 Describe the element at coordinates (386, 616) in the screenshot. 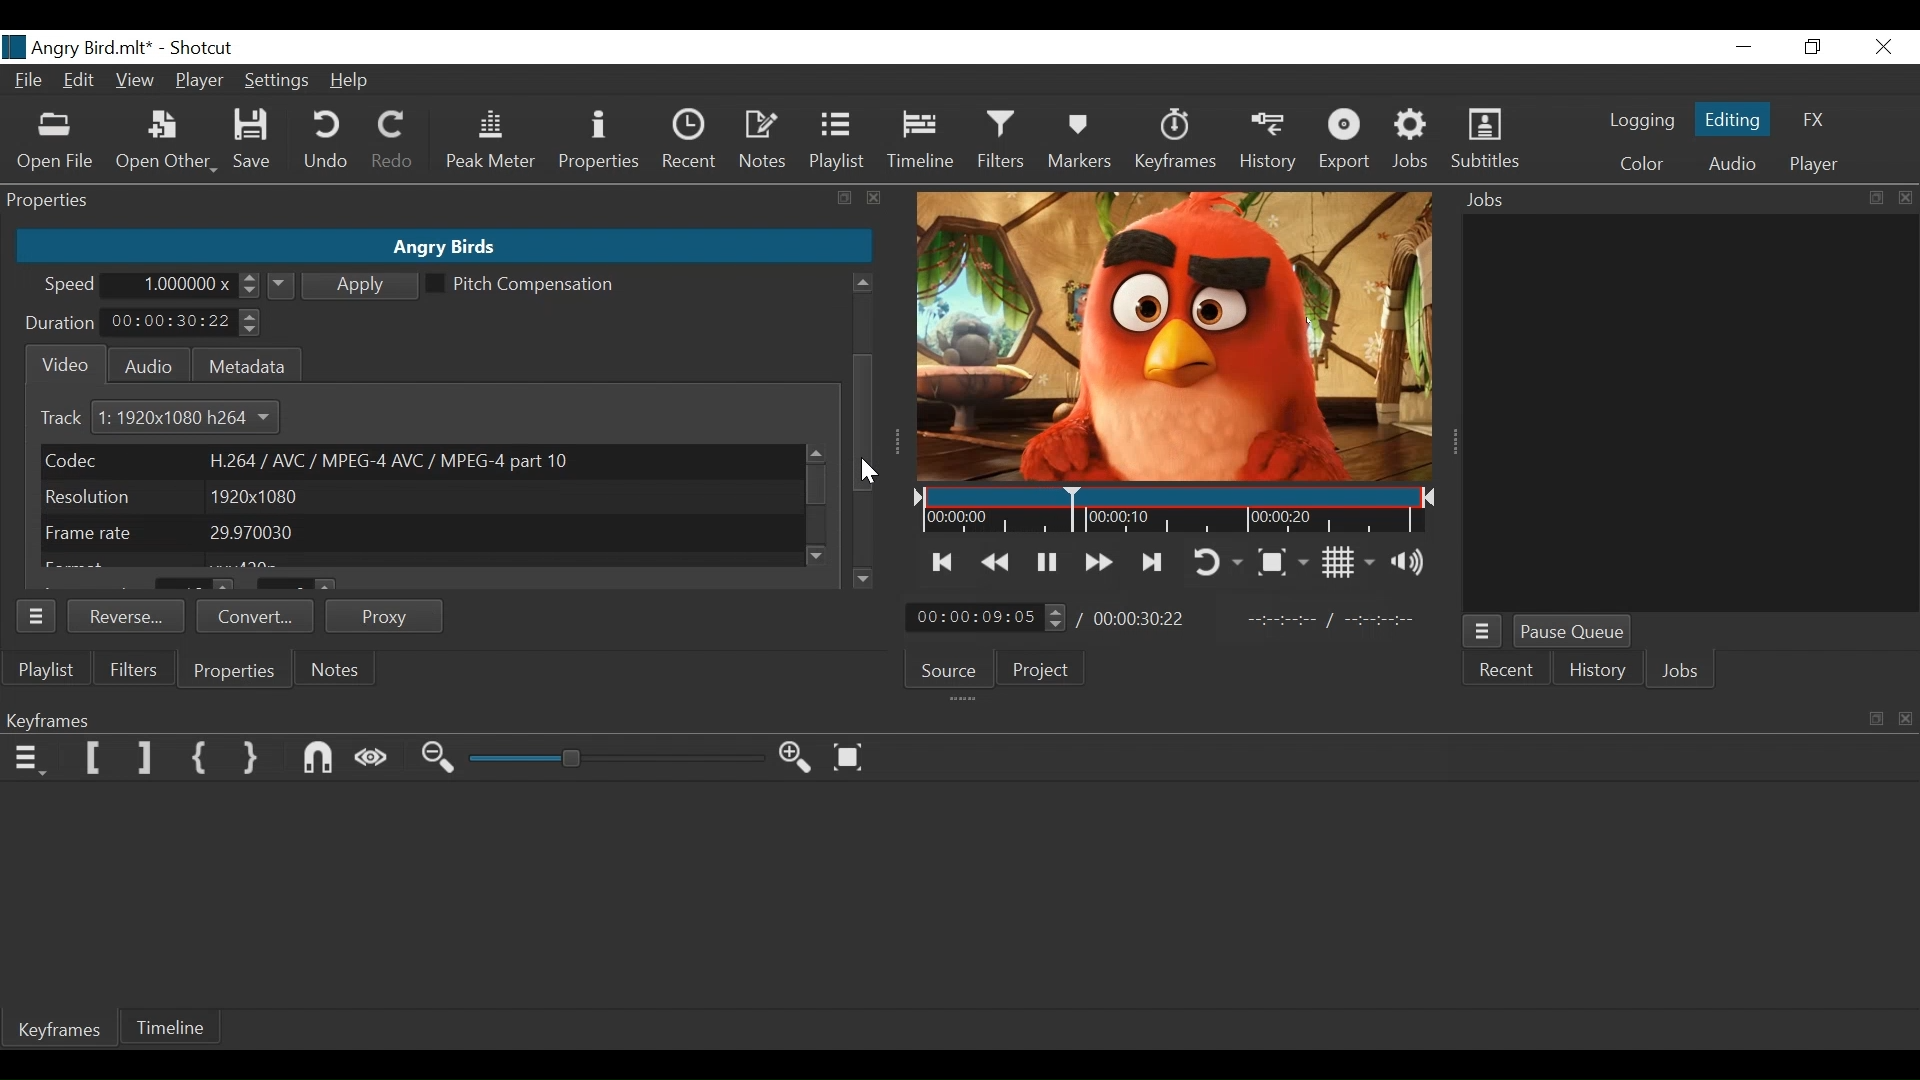

I see `Proxy` at that location.